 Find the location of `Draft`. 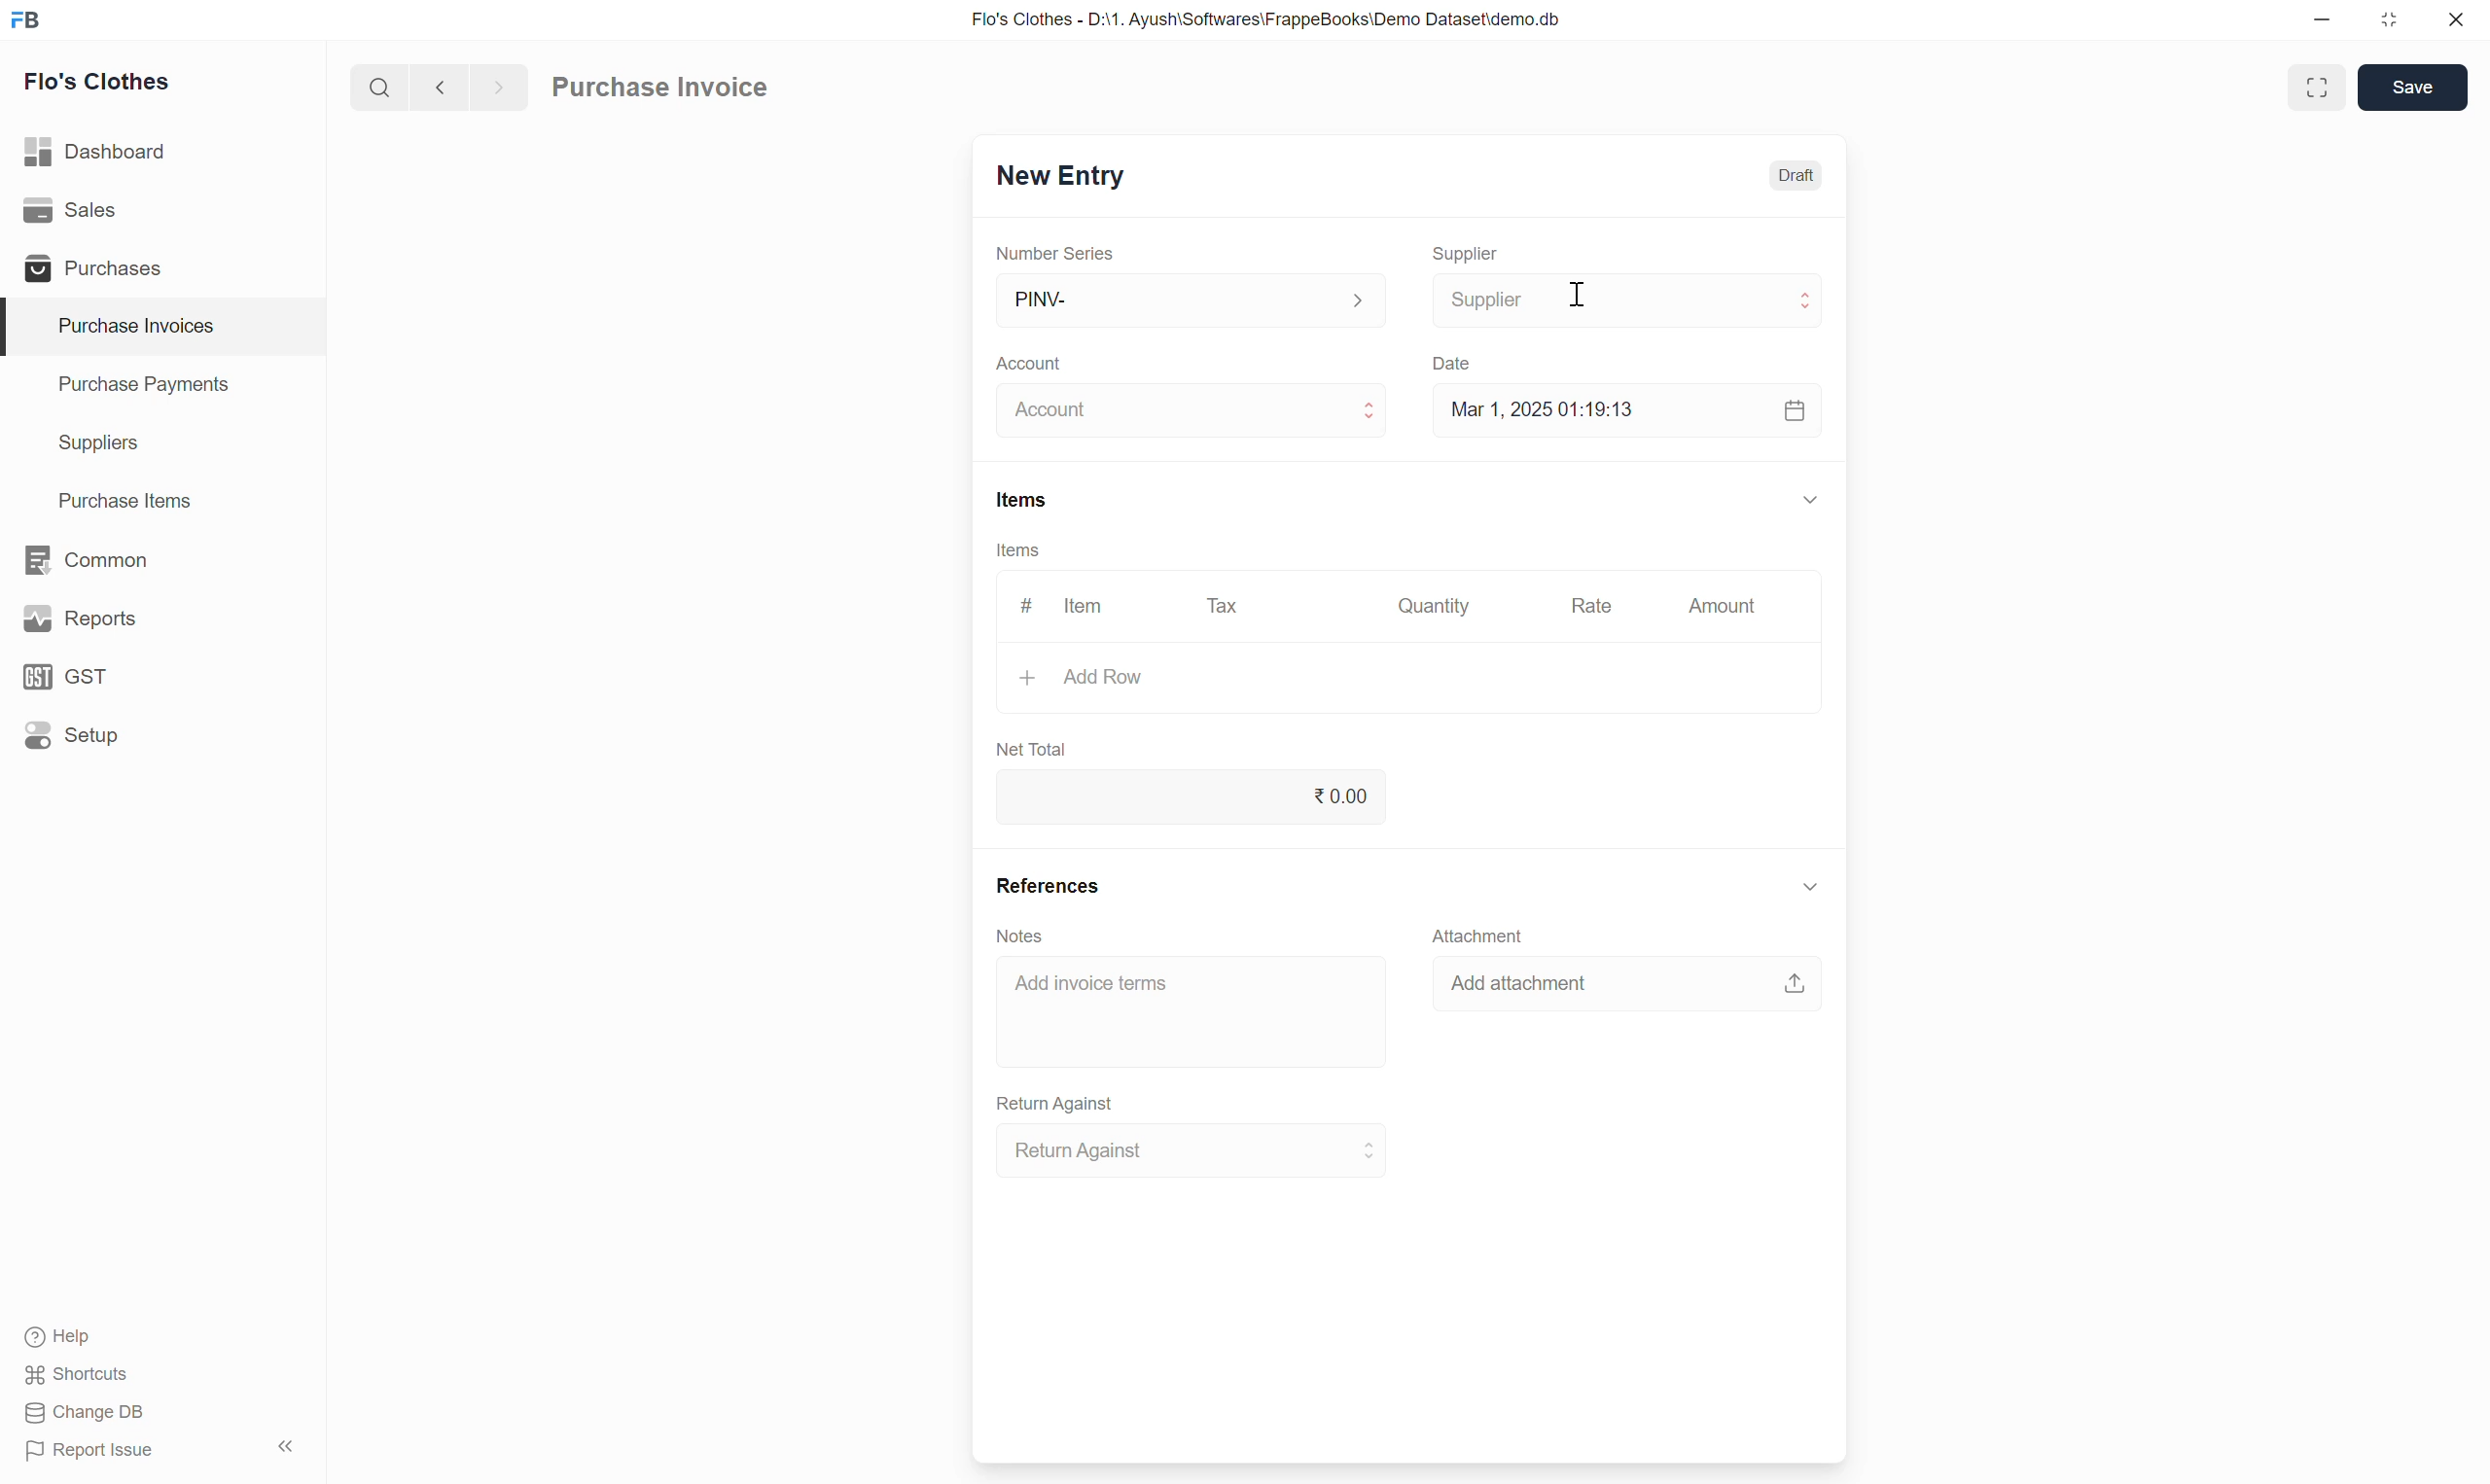

Draft is located at coordinates (1798, 177).